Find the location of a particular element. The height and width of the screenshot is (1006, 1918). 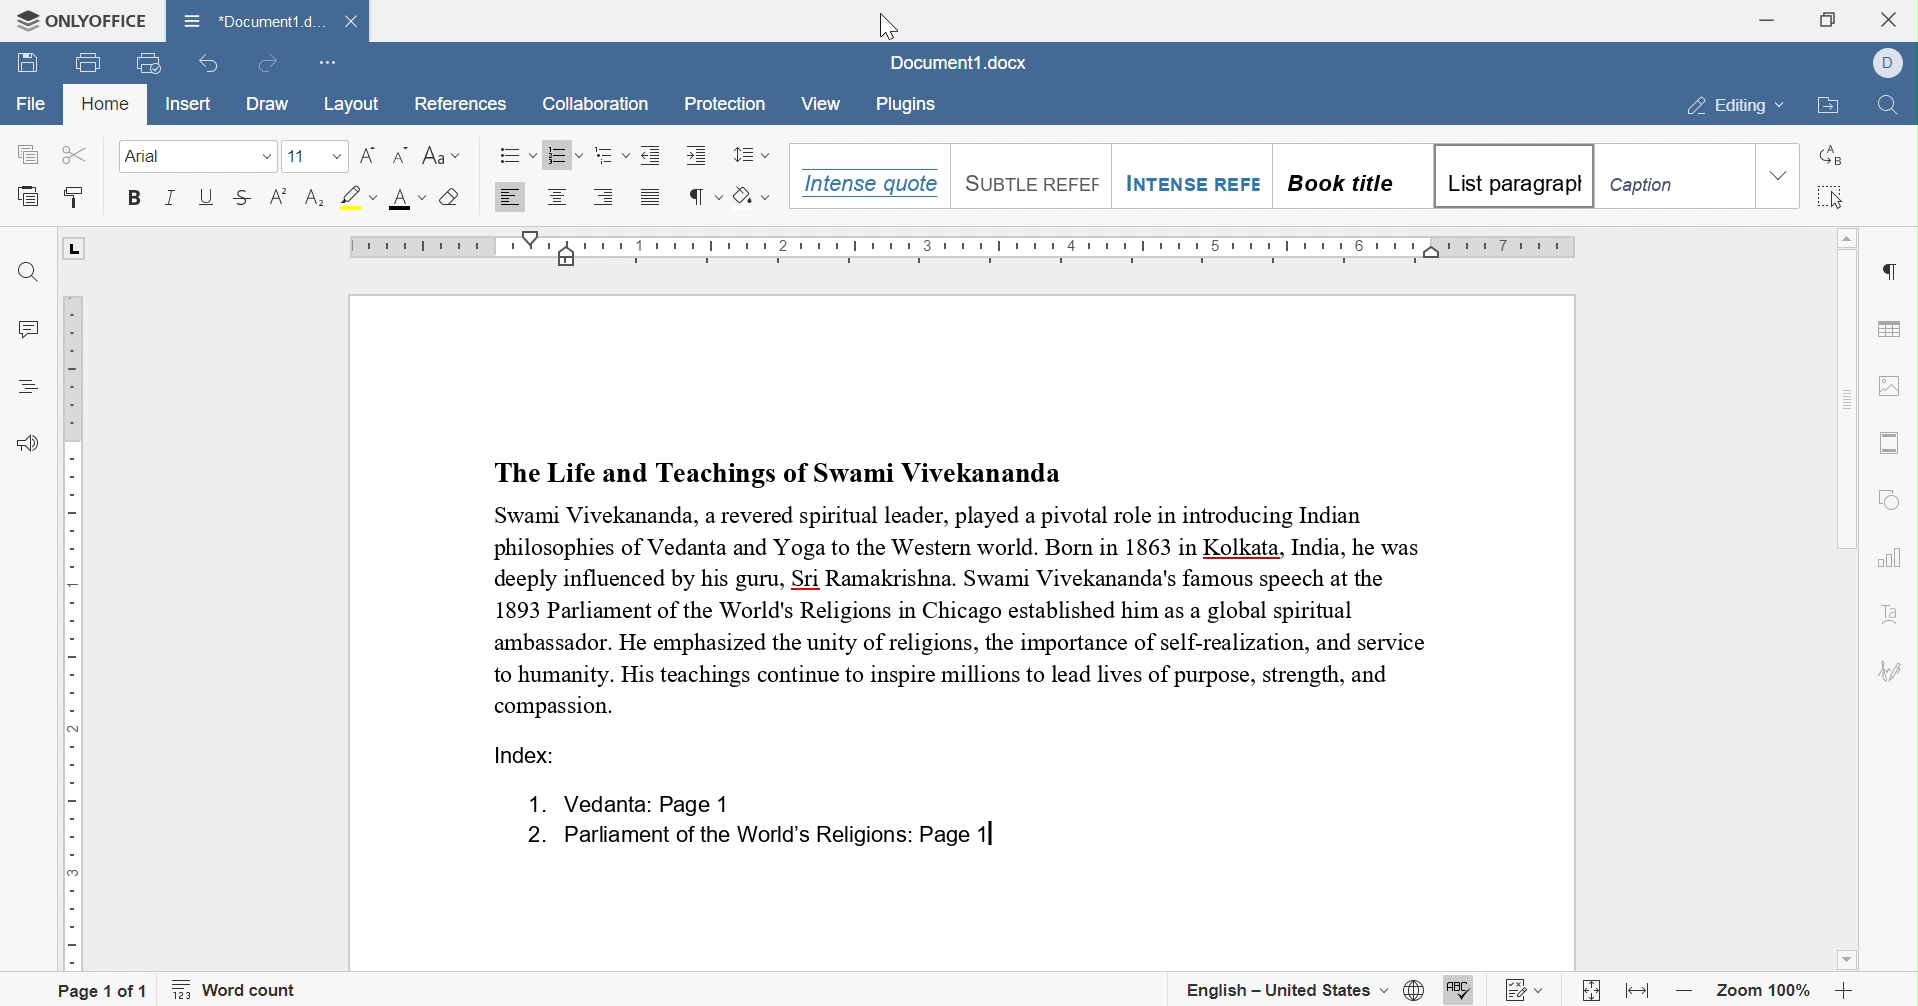

references is located at coordinates (459, 105).